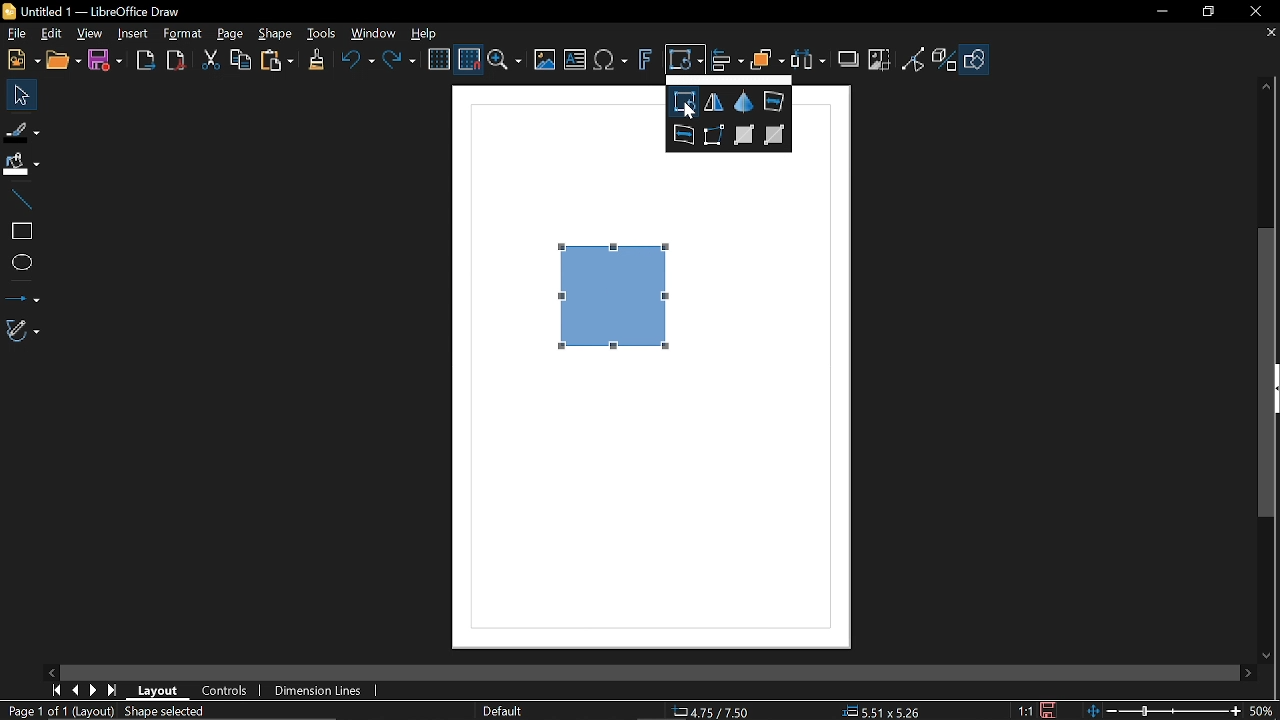 The height and width of the screenshot is (720, 1280). I want to click on Curves and polygons, so click(21, 331).